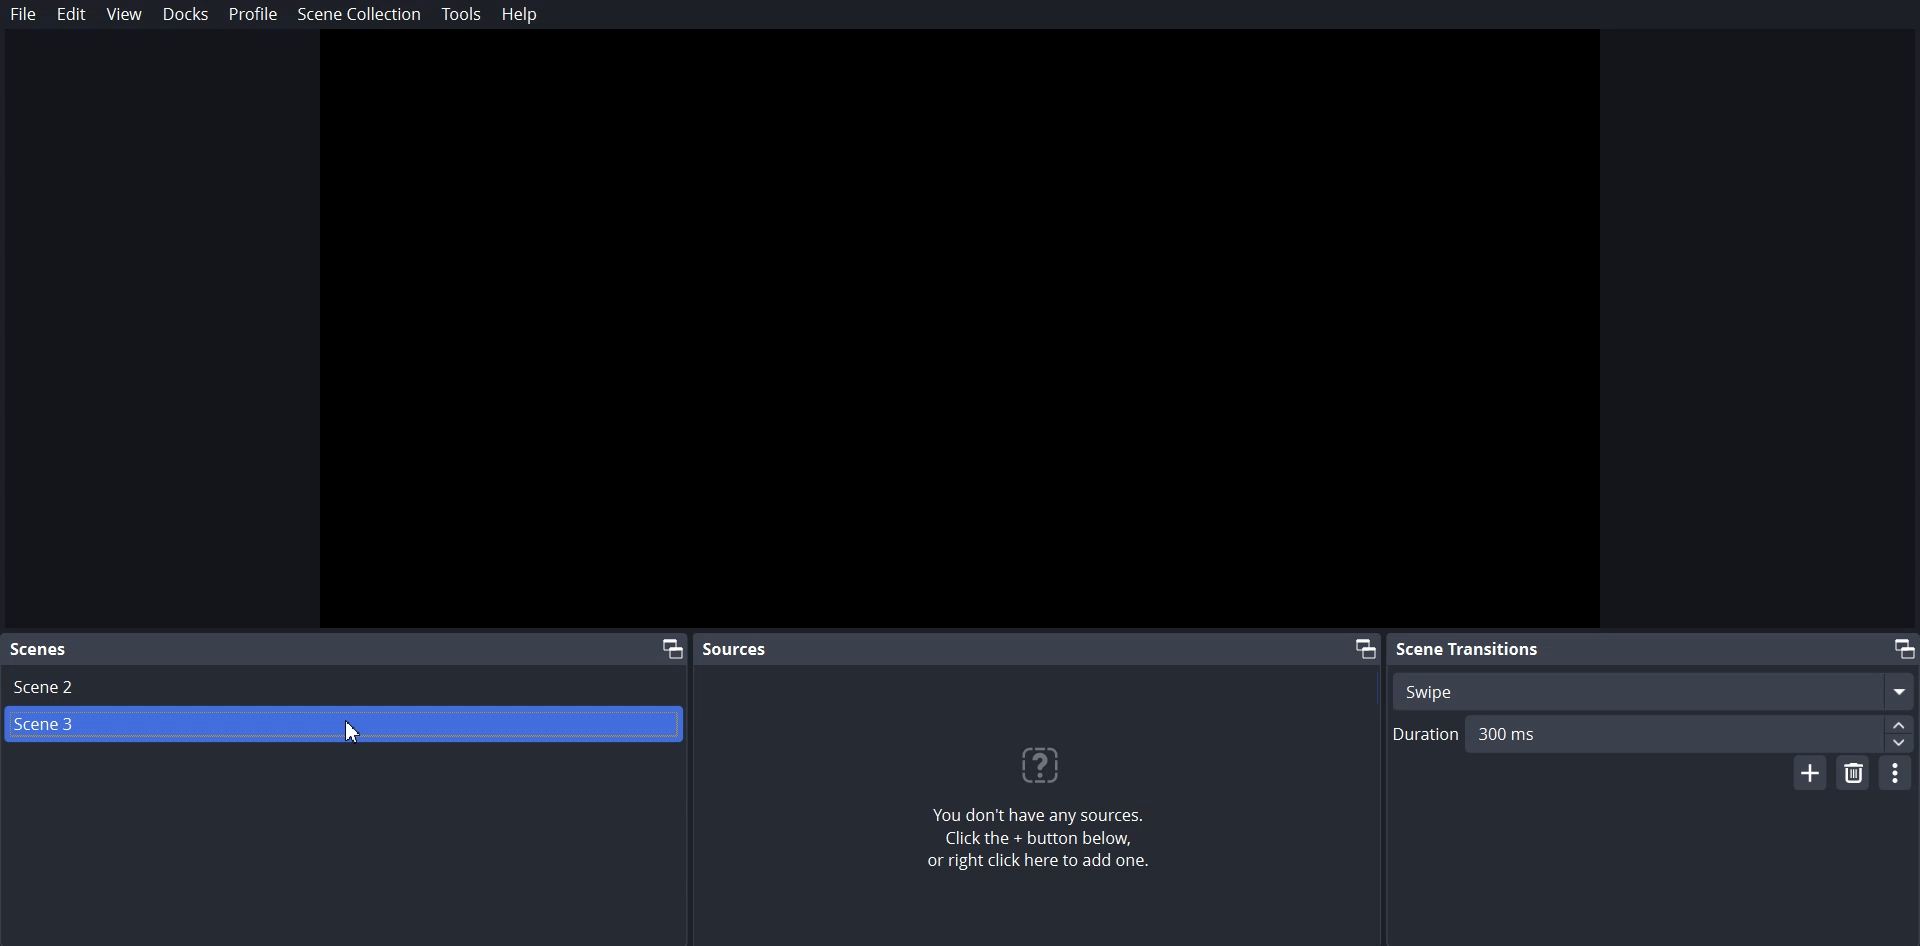 This screenshot has width=1920, height=946. Describe the element at coordinates (125, 15) in the screenshot. I see `View` at that location.